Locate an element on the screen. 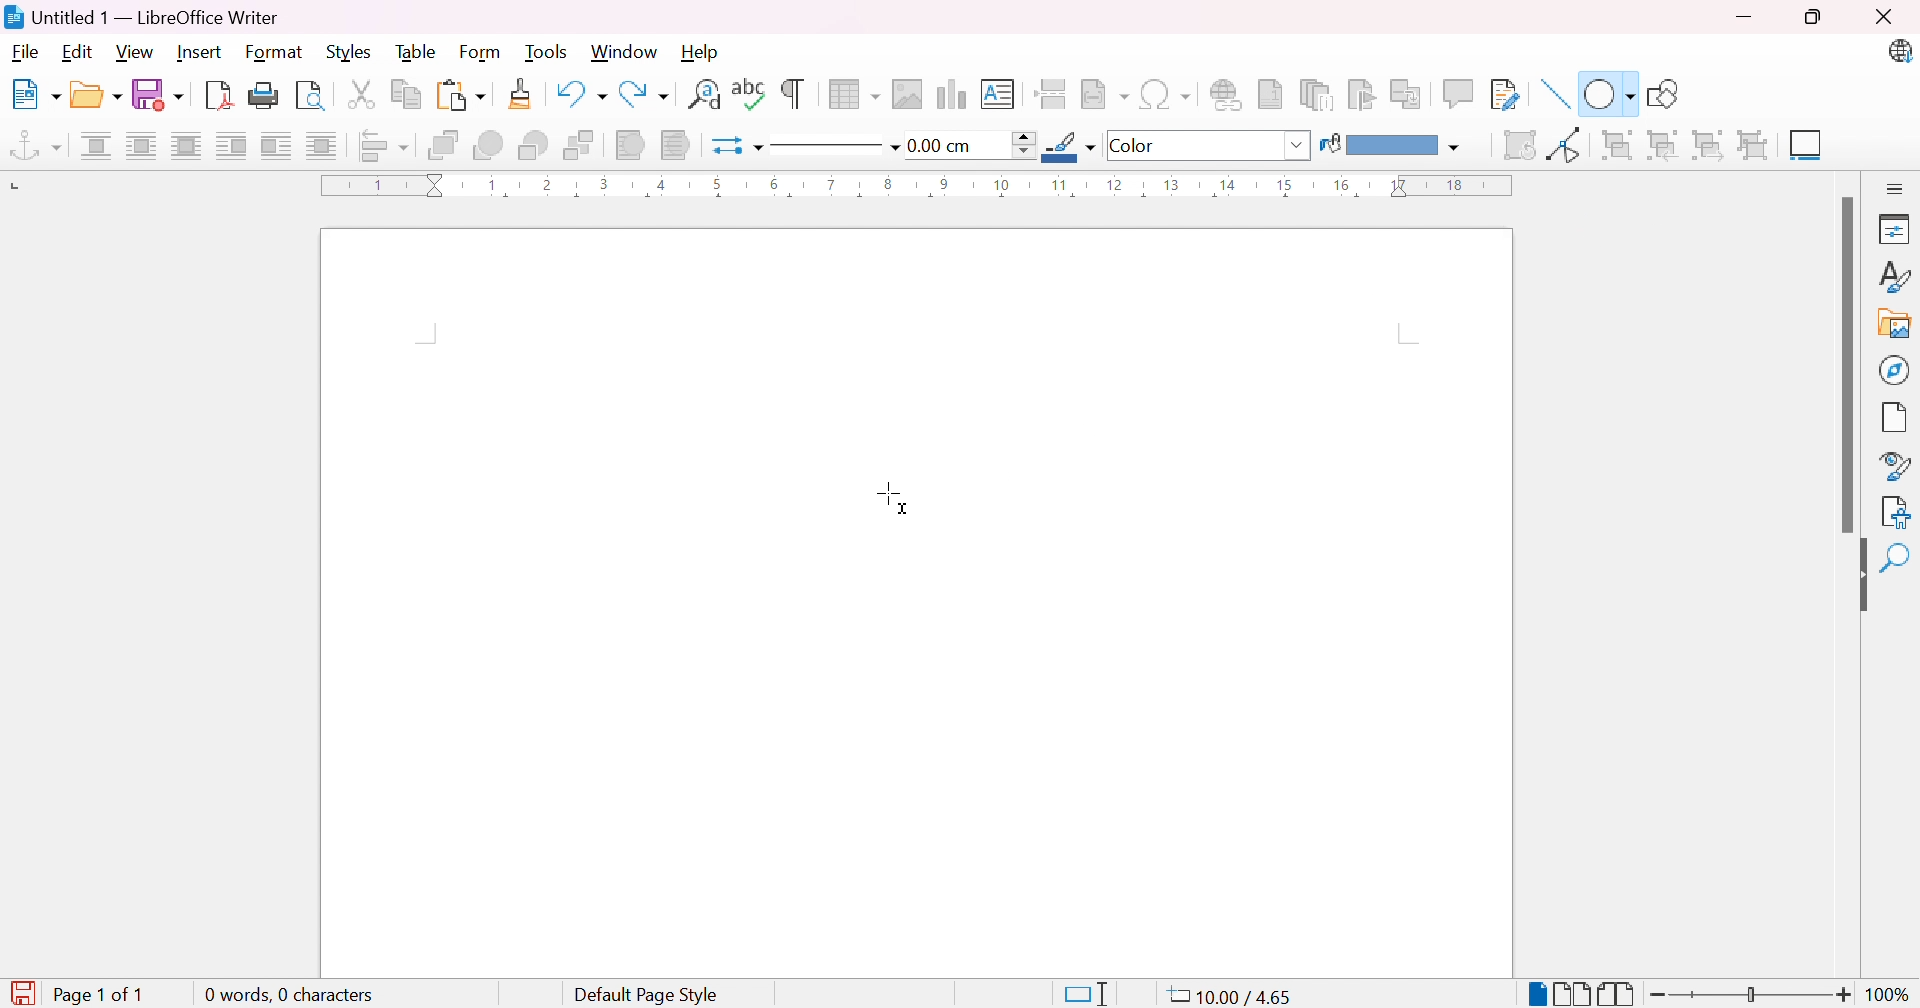 The image size is (1920, 1008). Back one is located at coordinates (537, 146).